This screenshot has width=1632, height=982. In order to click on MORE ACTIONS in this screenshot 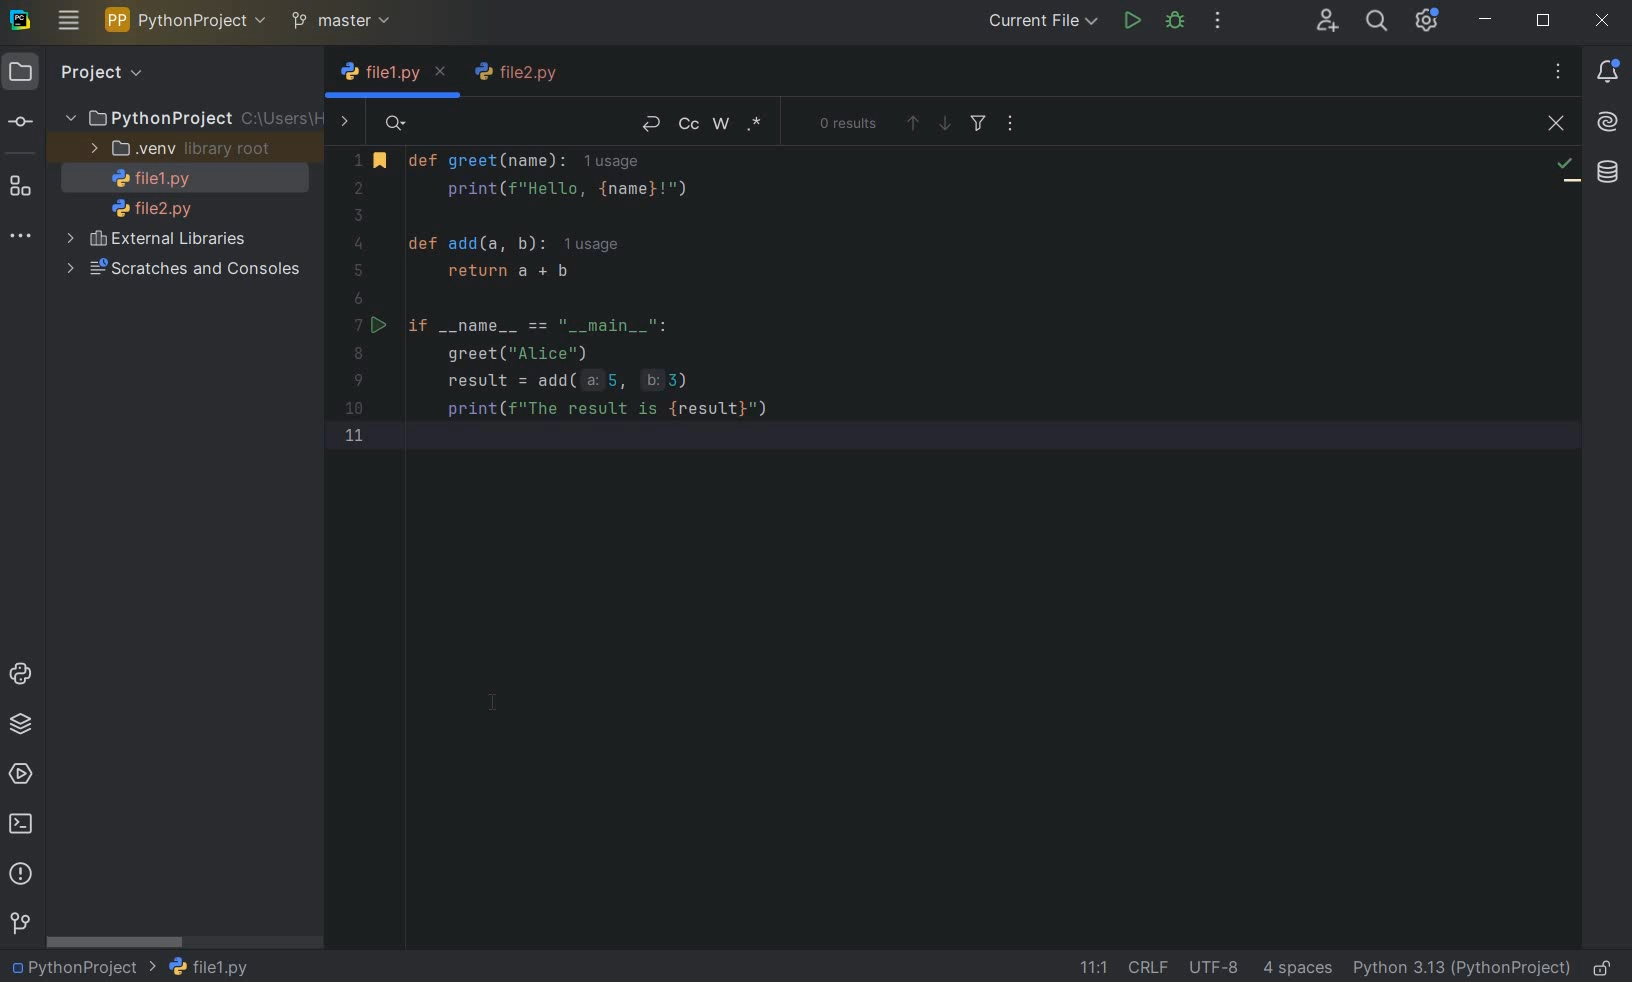, I will do `click(1219, 20)`.